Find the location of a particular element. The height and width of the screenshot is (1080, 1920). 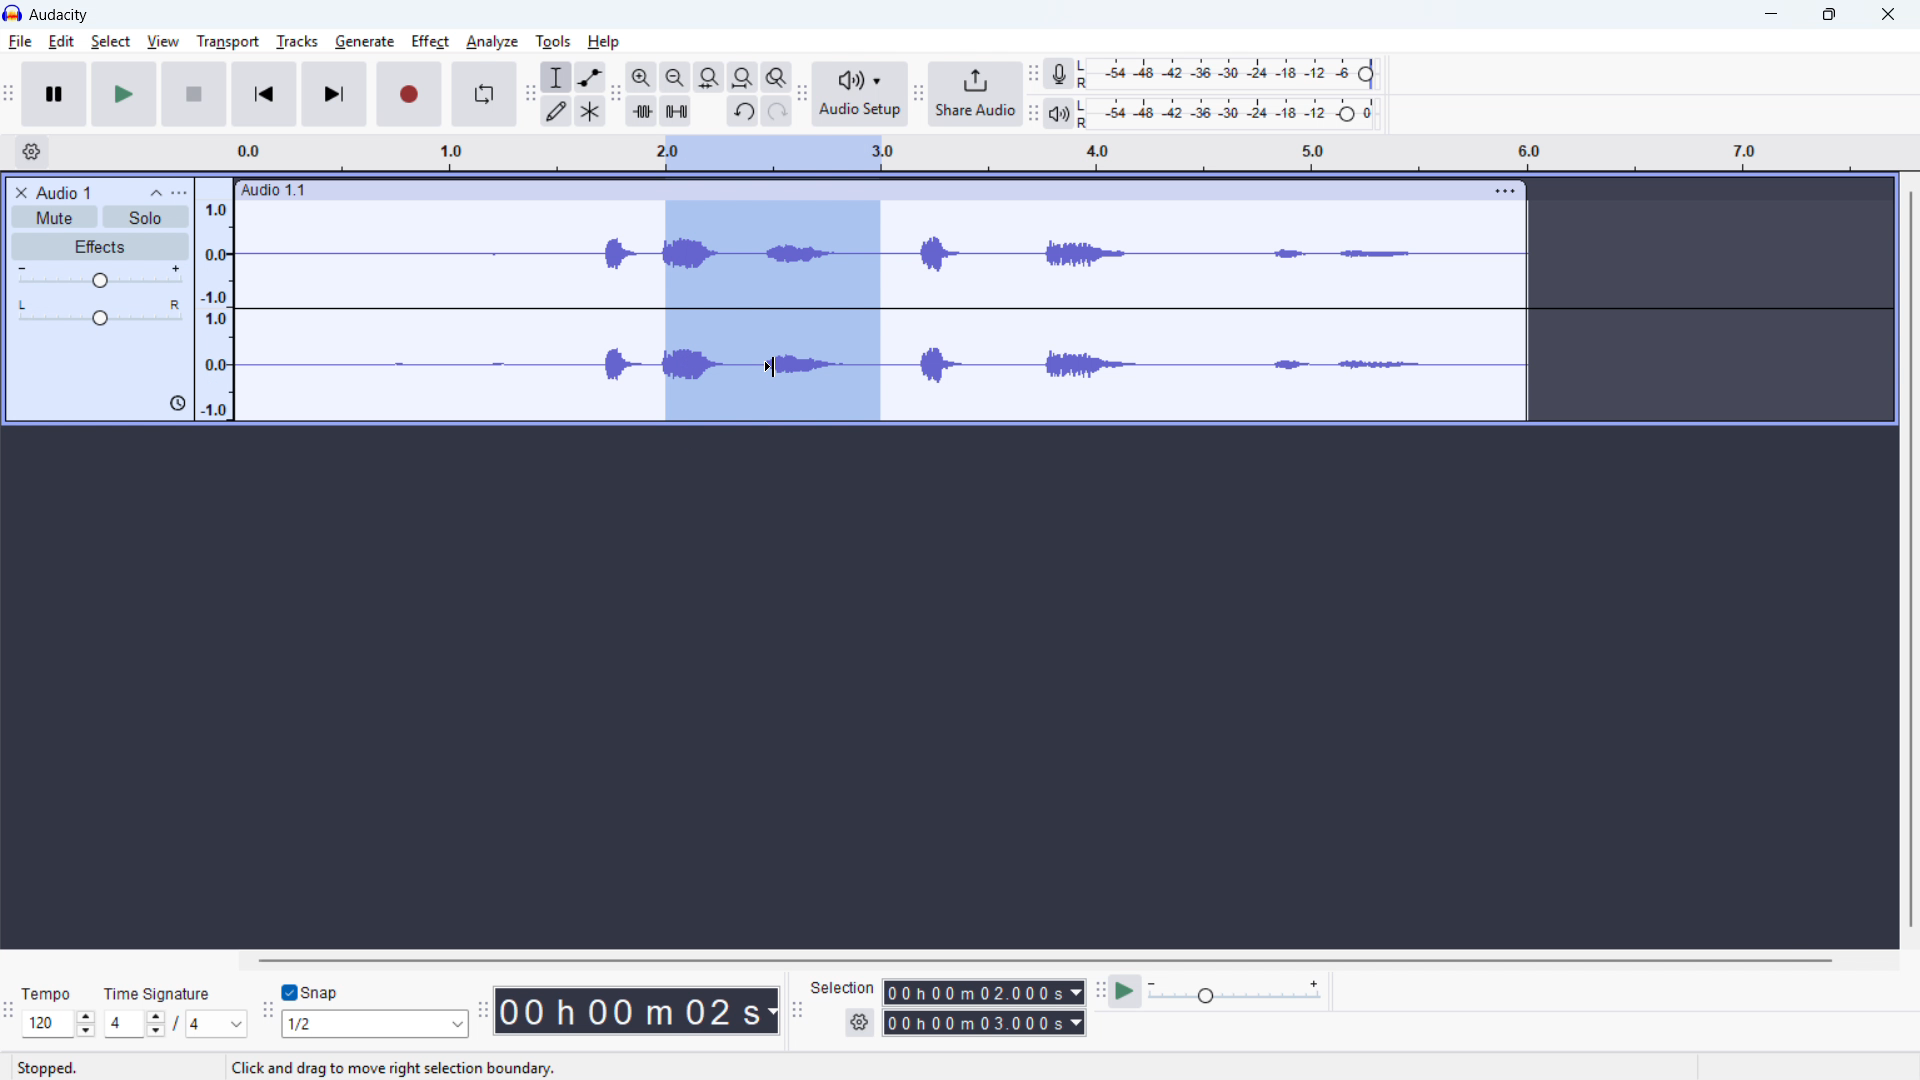

Share audio is located at coordinates (976, 95).